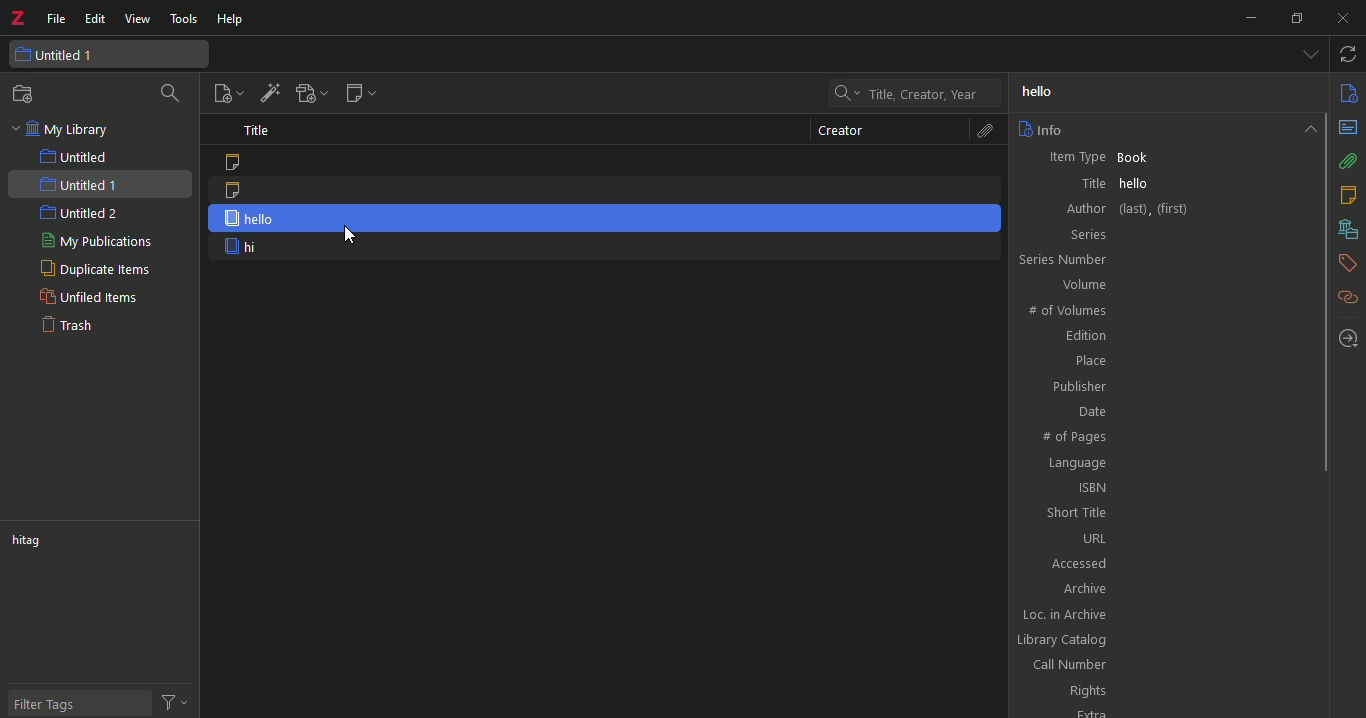 Image resolution: width=1366 pixels, height=718 pixels. Describe the element at coordinates (1349, 194) in the screenshot. I see `notes` at that location.